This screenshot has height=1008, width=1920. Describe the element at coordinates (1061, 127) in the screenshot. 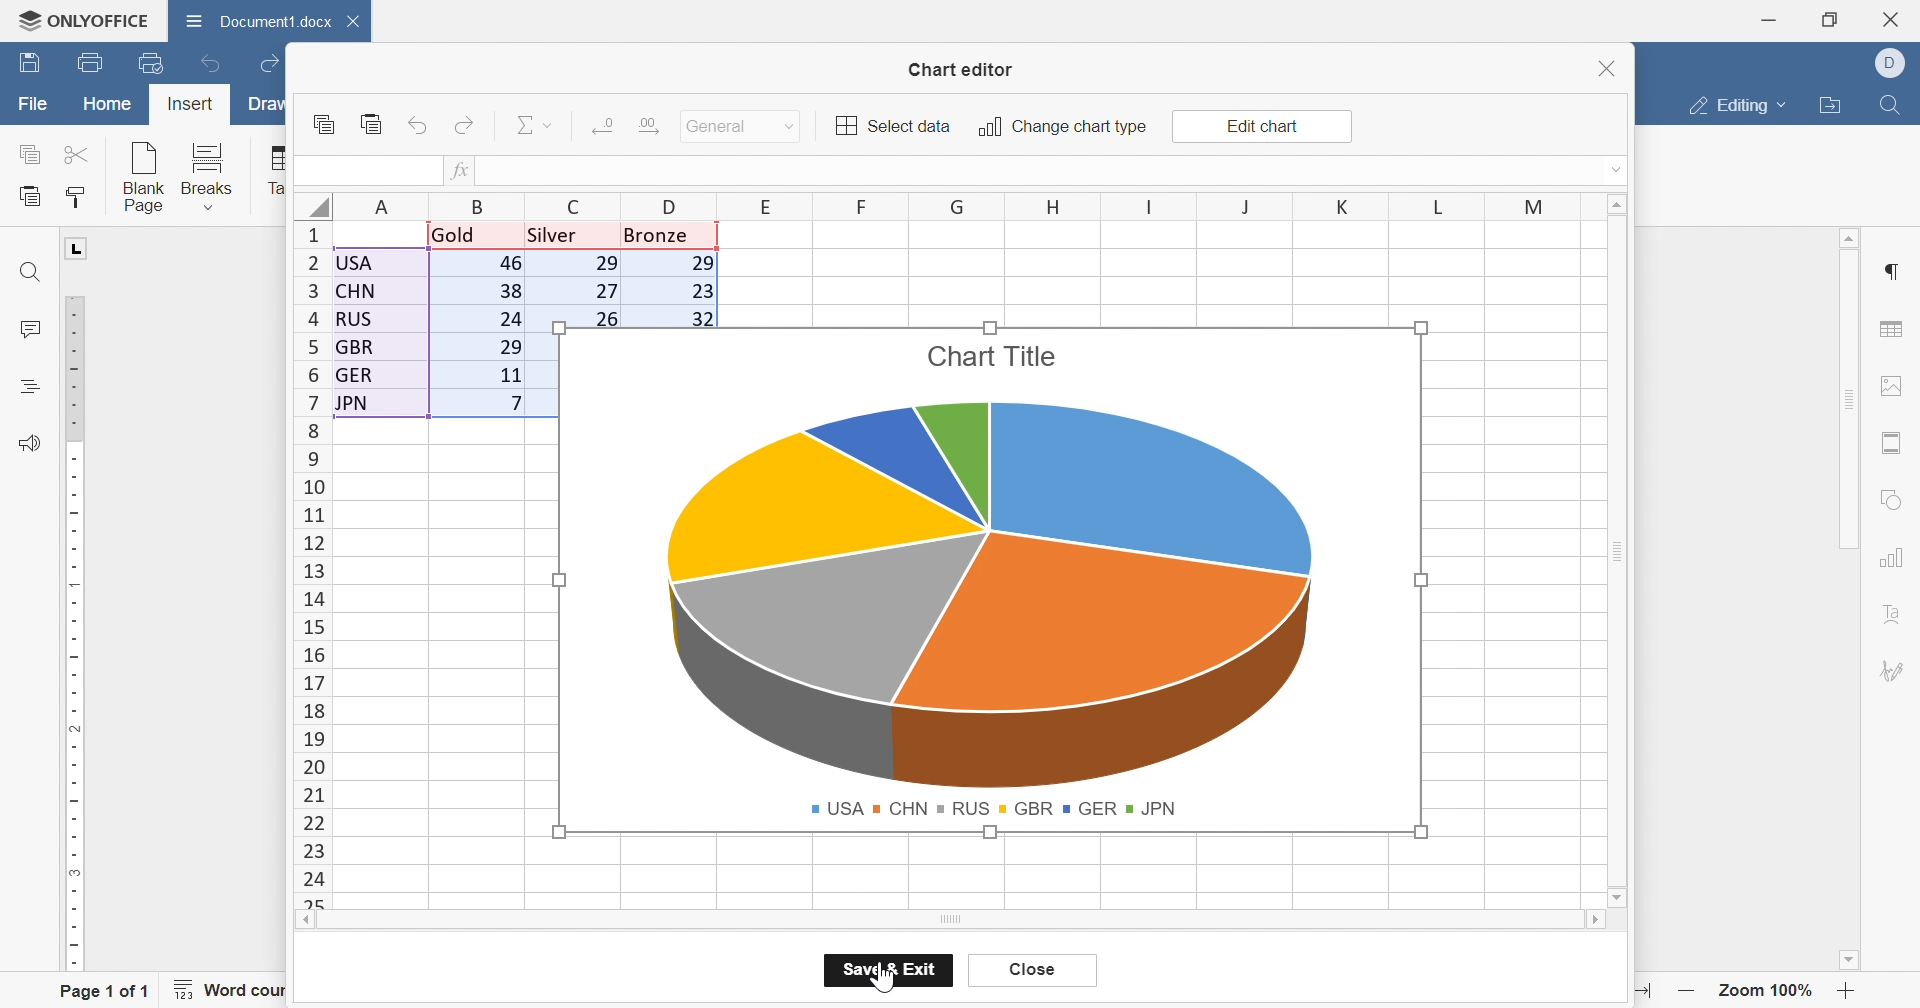

I see `Change chart type` at that location.